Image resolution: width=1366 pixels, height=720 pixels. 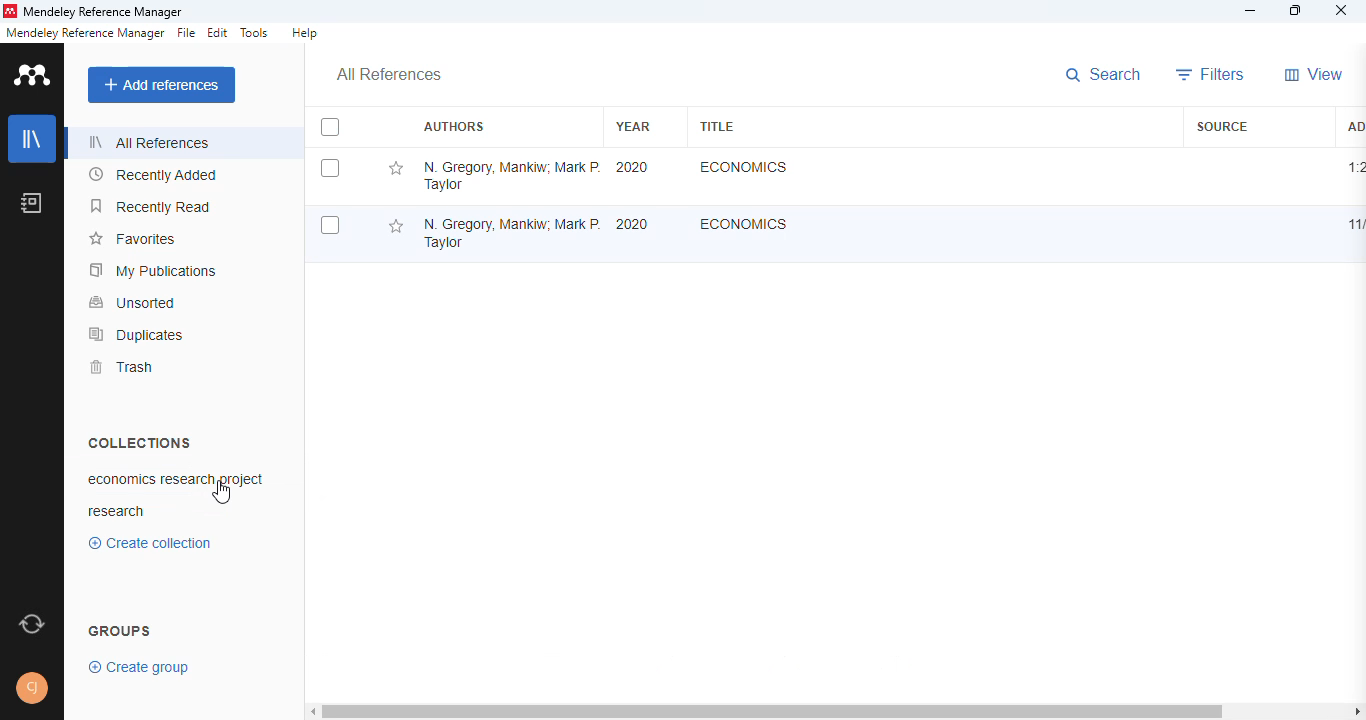 I want to click on added, so click(x=1353, y=125).